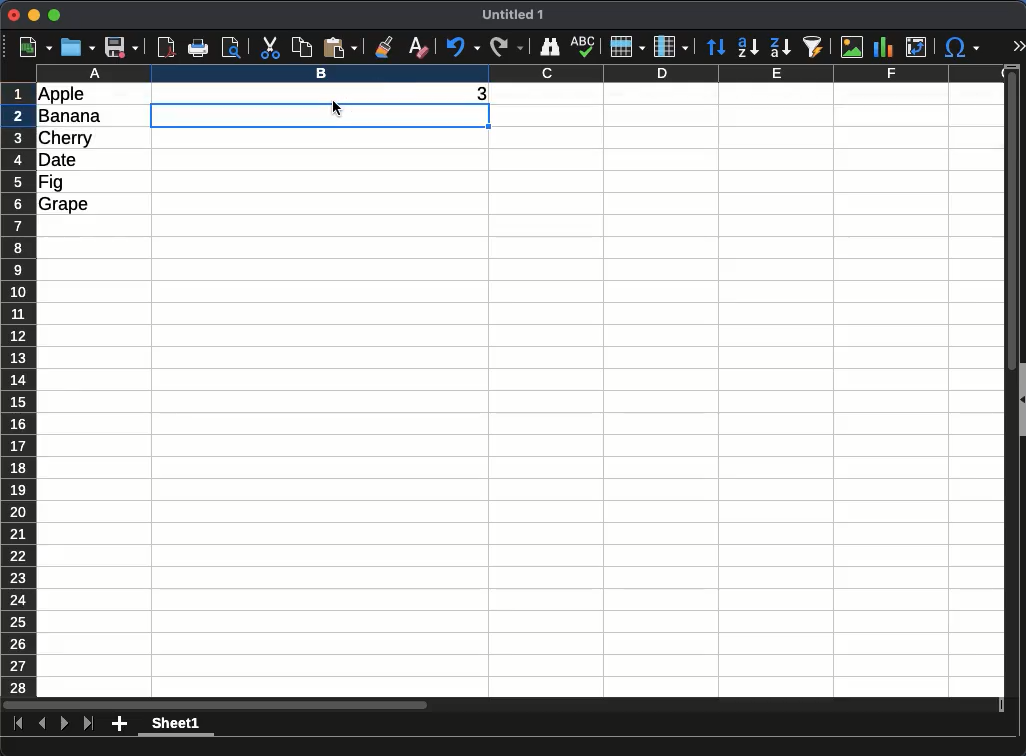  I want to click on minimize, so click(35, 14).